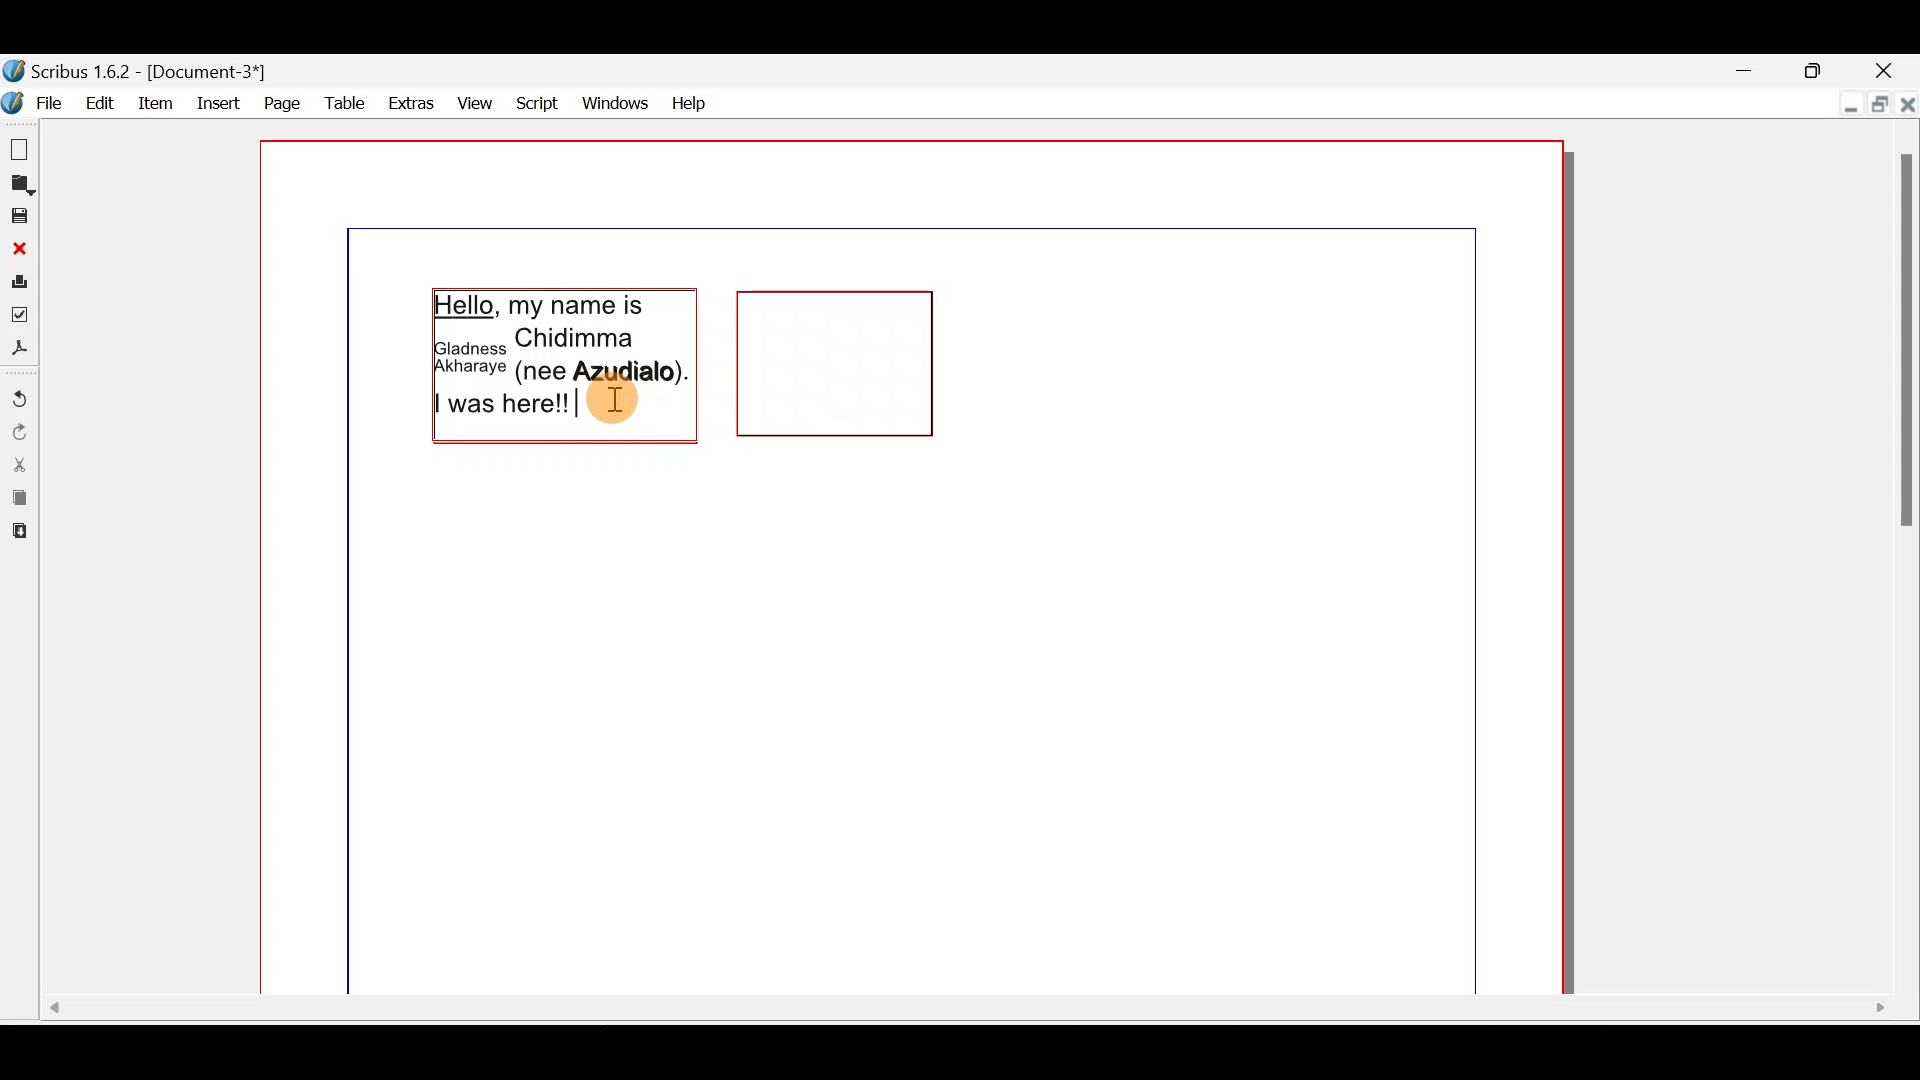 The height and width of the screenshot is (1080, 1920). Describe the element at coordinates (19, 215) in the screenshot. I see `Save` at that location.